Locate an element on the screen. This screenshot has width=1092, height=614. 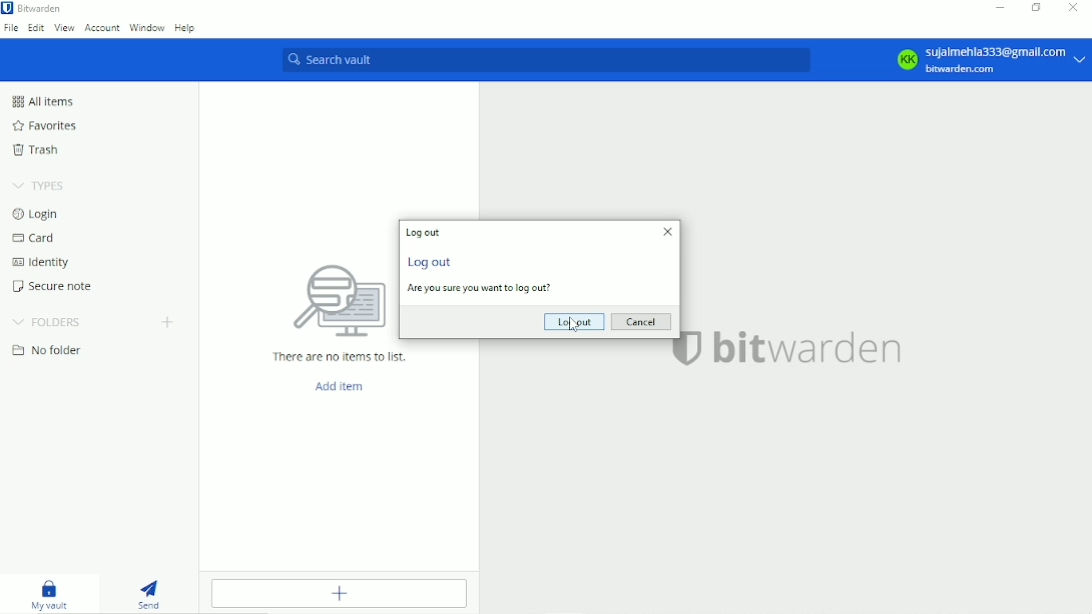
Add item is located at coordinates (344, 594).